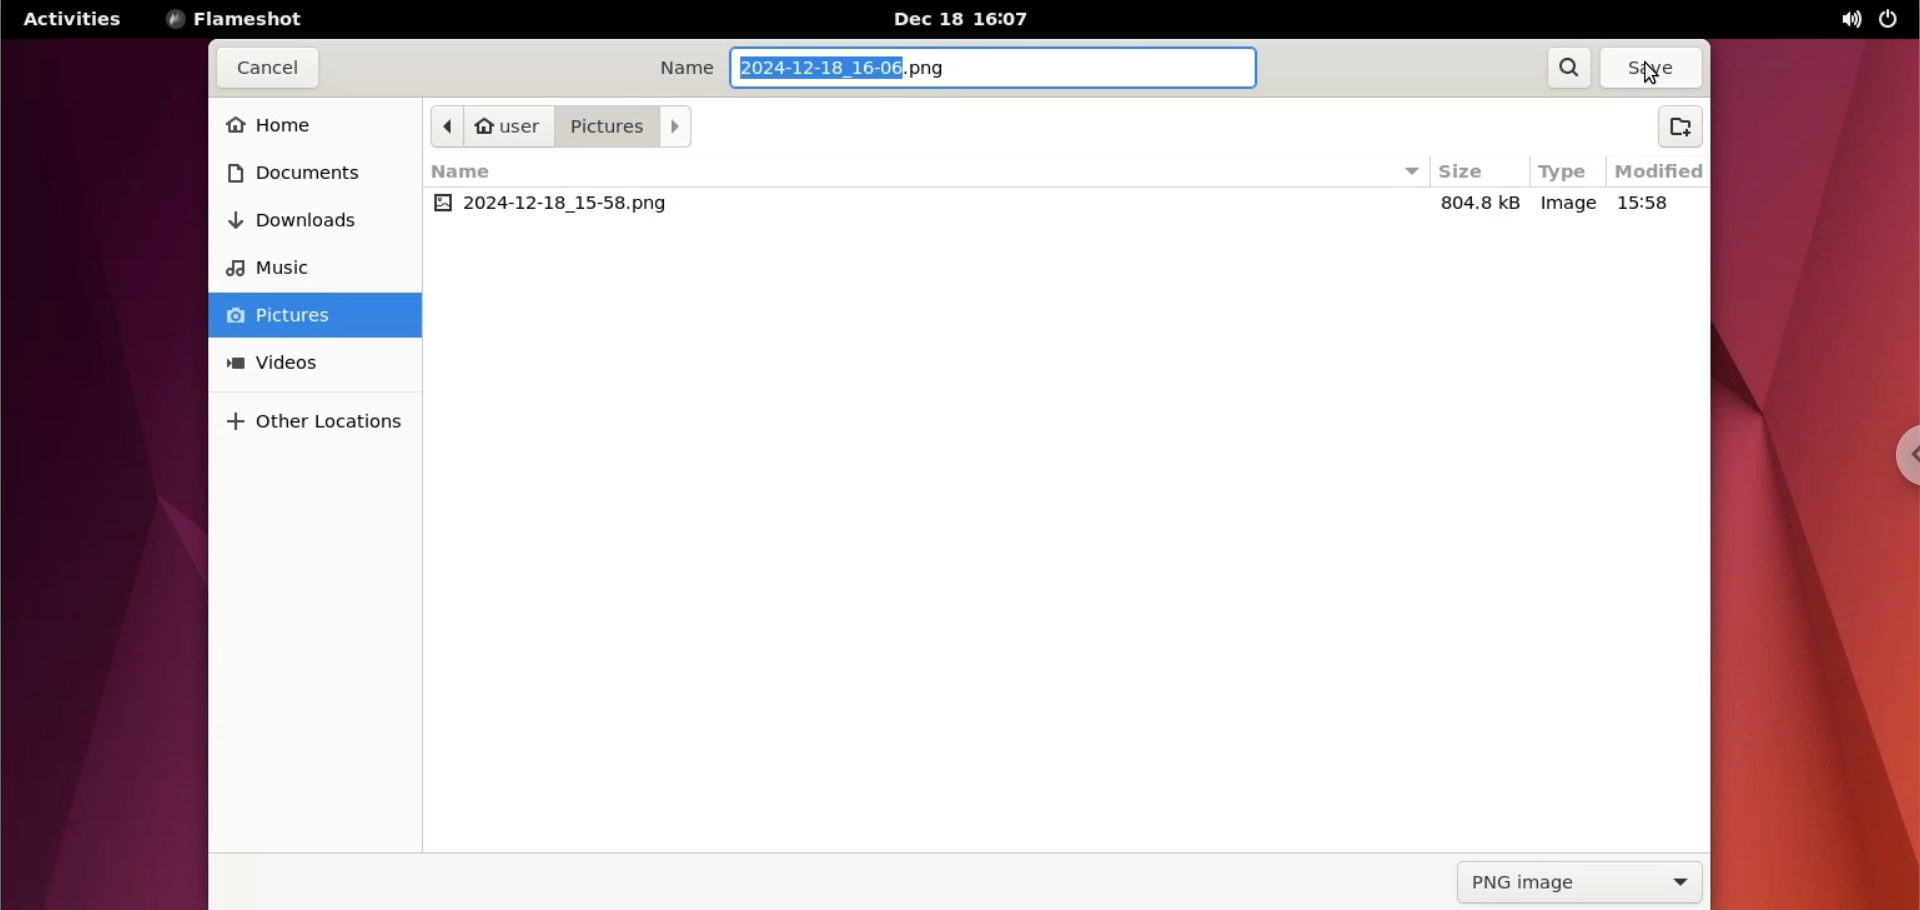 Image resolution: width=1920 pixels, height=910 pixels. I want to click on file name, so click(561, 204).